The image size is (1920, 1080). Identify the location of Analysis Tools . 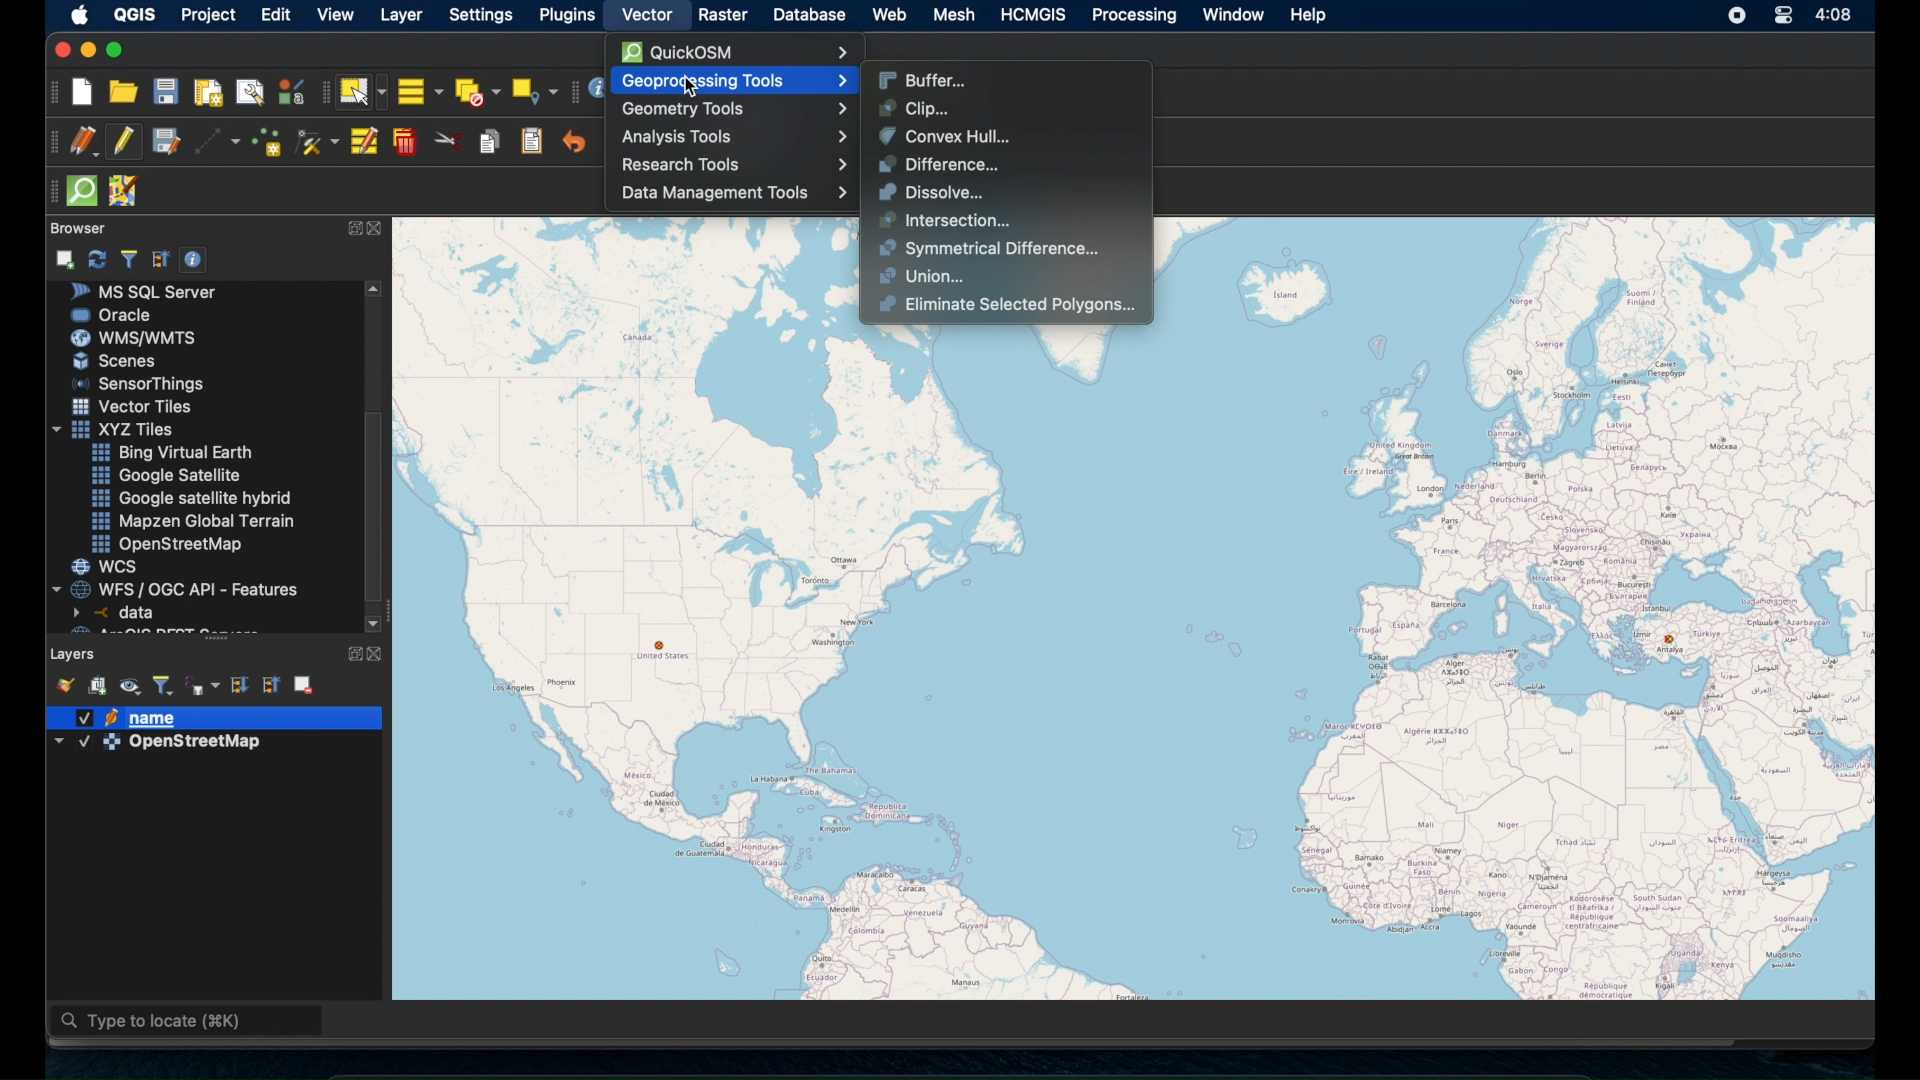
(740, 138).